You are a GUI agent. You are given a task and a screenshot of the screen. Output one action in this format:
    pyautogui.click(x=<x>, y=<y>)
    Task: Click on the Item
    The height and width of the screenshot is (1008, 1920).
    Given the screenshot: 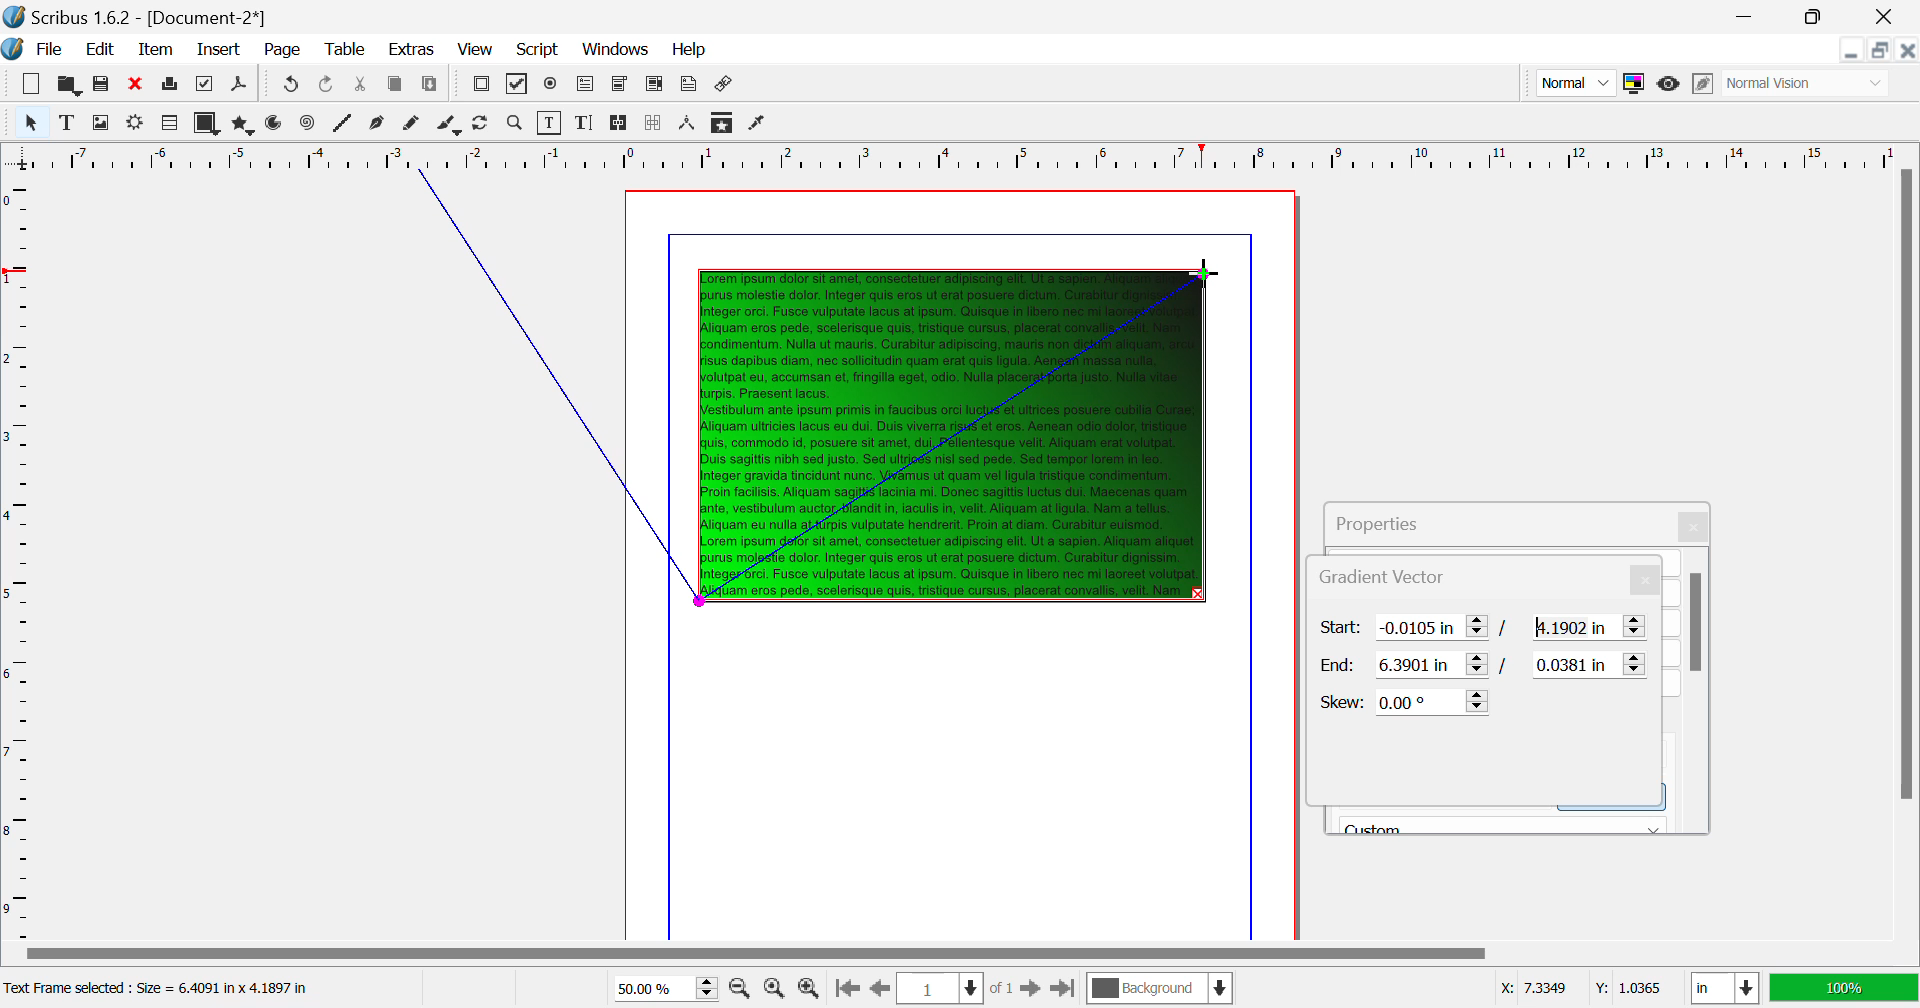 What is the action you would take?
    pyautogui.click(x=157, y=50)
    